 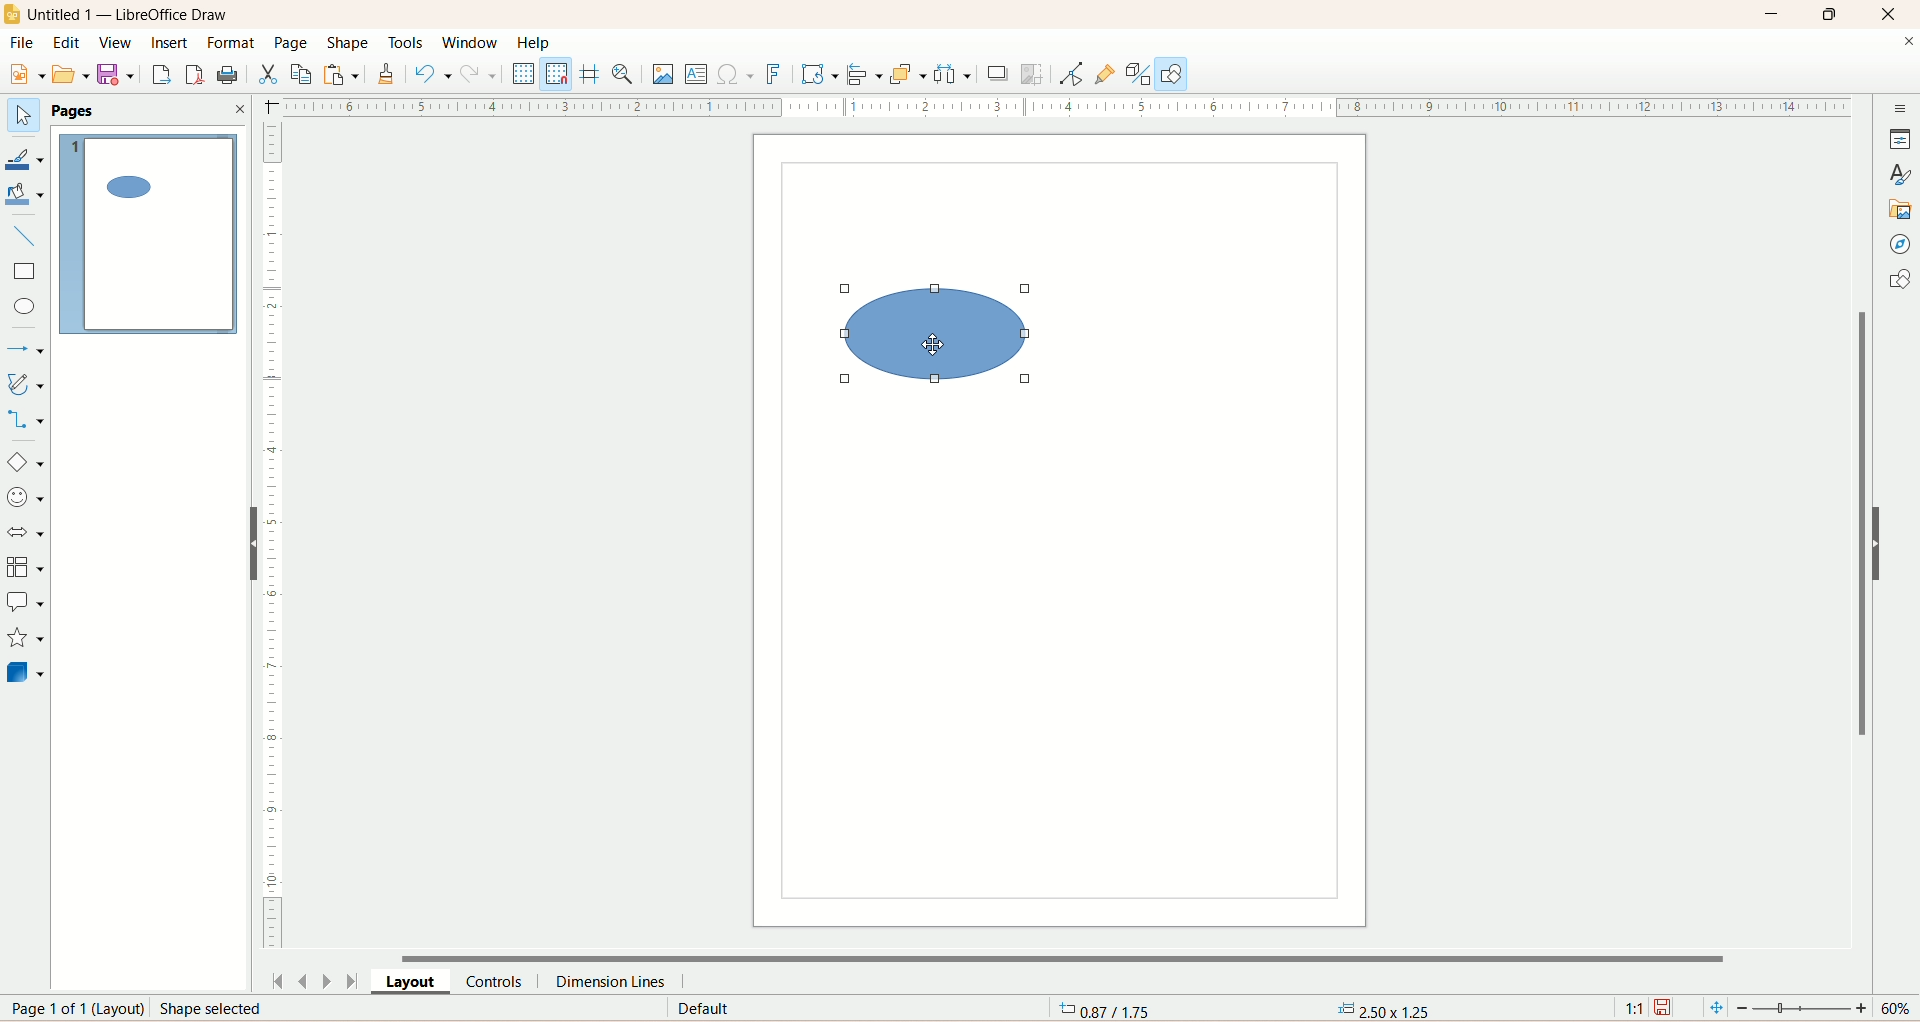 What do you see at coordinates (1075, 76) in the screenshot?
I see `point edit mode` at bounding box center [1075, 76].